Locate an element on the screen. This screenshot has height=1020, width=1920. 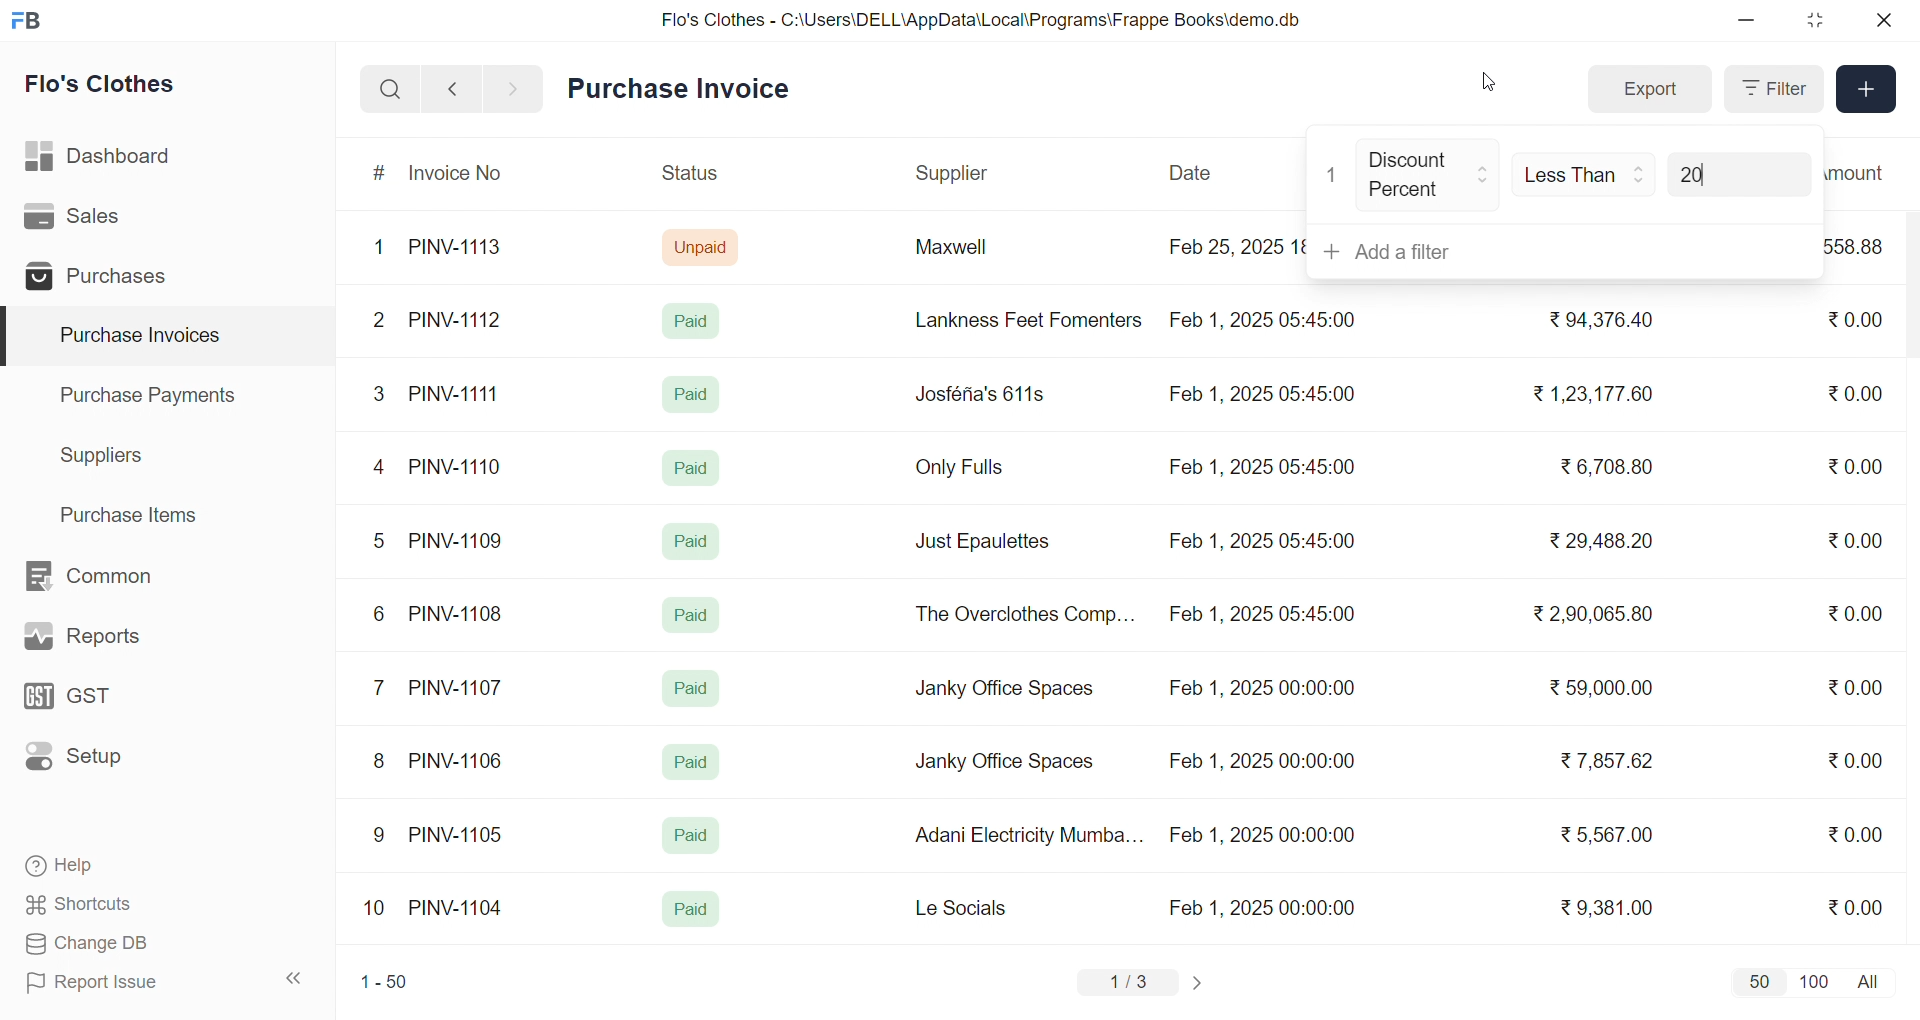
PINV-1113 is located at coordinates (464, 249).